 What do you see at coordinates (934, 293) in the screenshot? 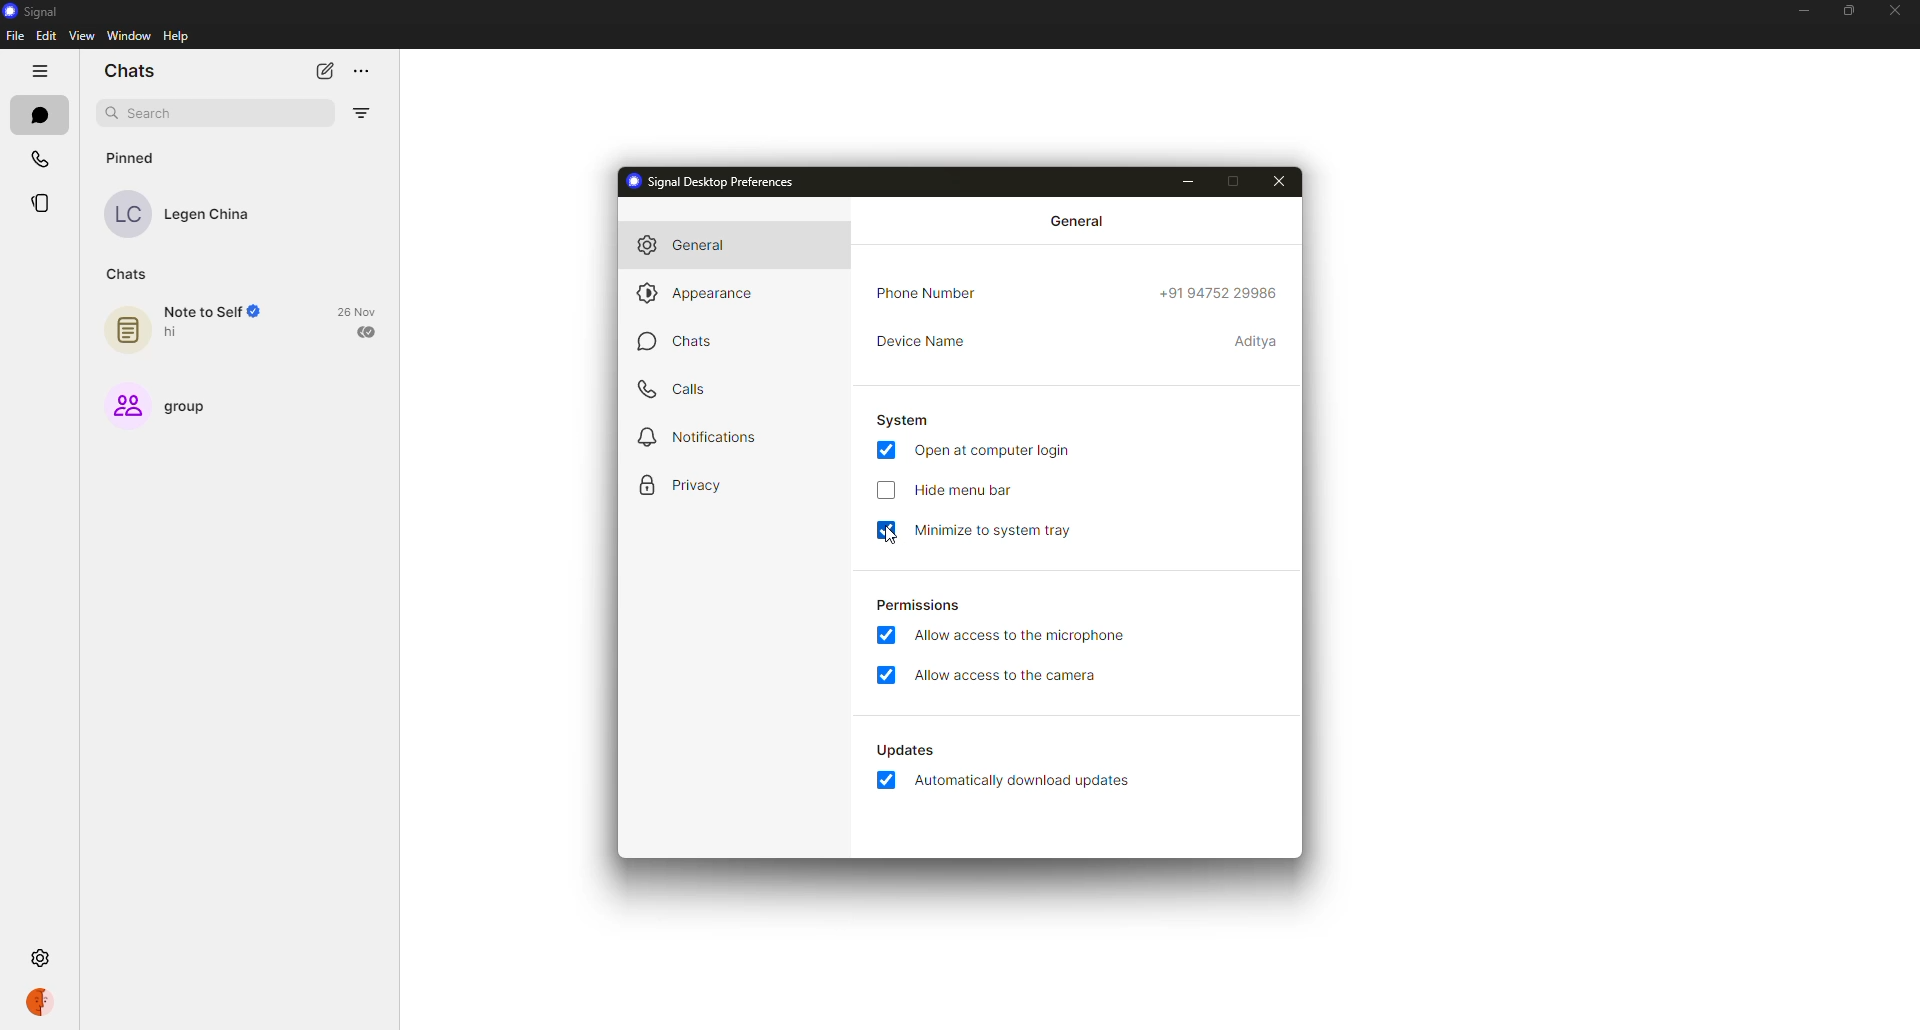
I see `phone number` at bounding box center [934, 293].